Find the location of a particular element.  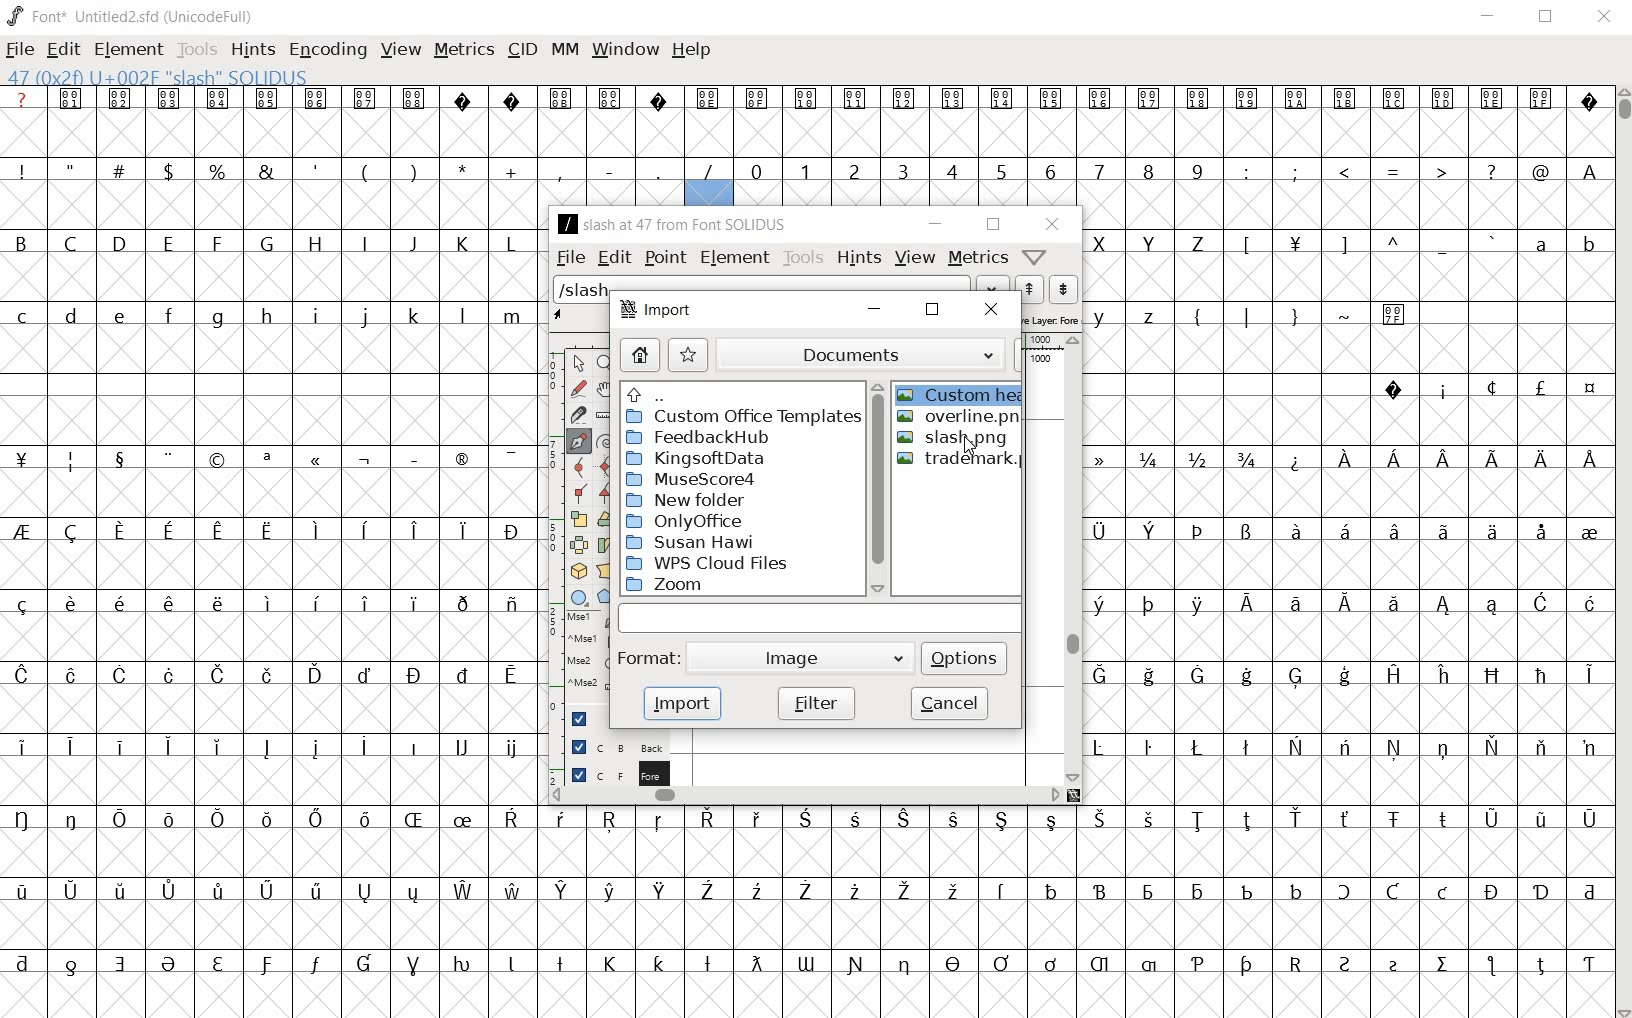

options is located at coordinates (964, 658).